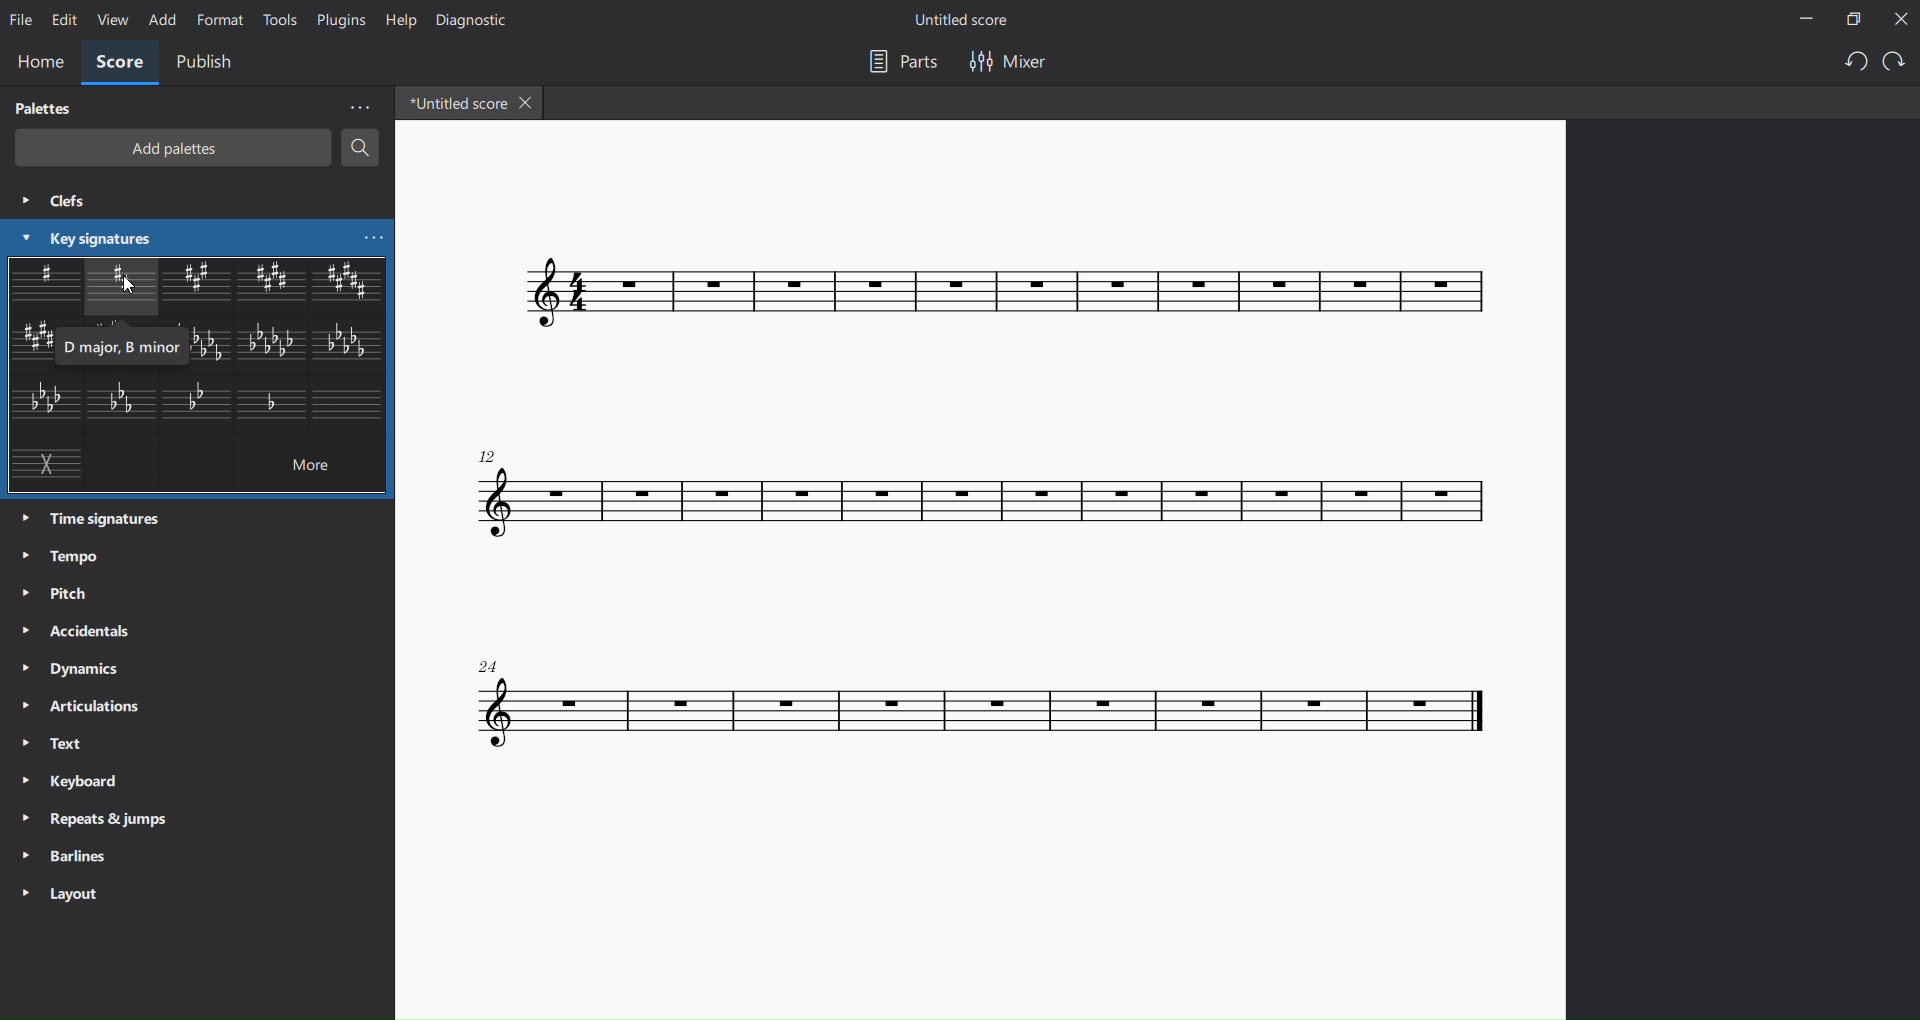  What do you see at coordinates (67, 896) in the screenshot?
I see `layout` at bounding box center [67, 896].